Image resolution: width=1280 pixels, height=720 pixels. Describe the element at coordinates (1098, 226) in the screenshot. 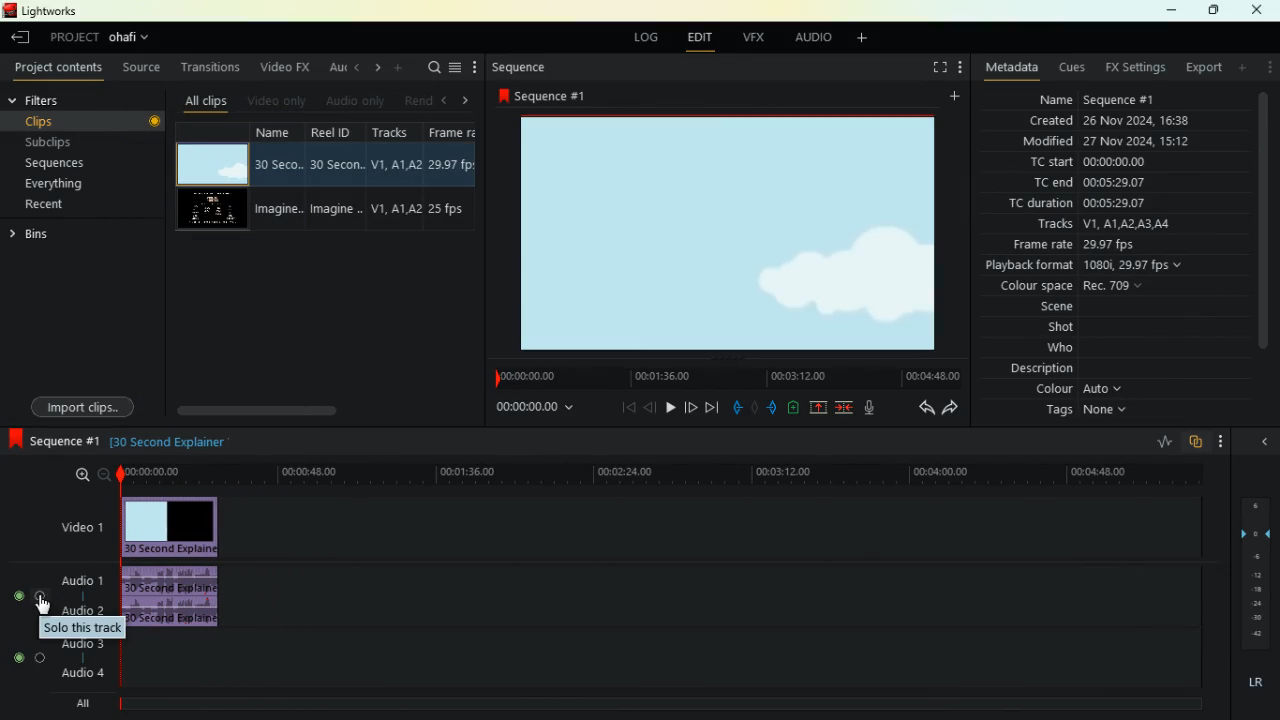

I see `tracks` at that location.